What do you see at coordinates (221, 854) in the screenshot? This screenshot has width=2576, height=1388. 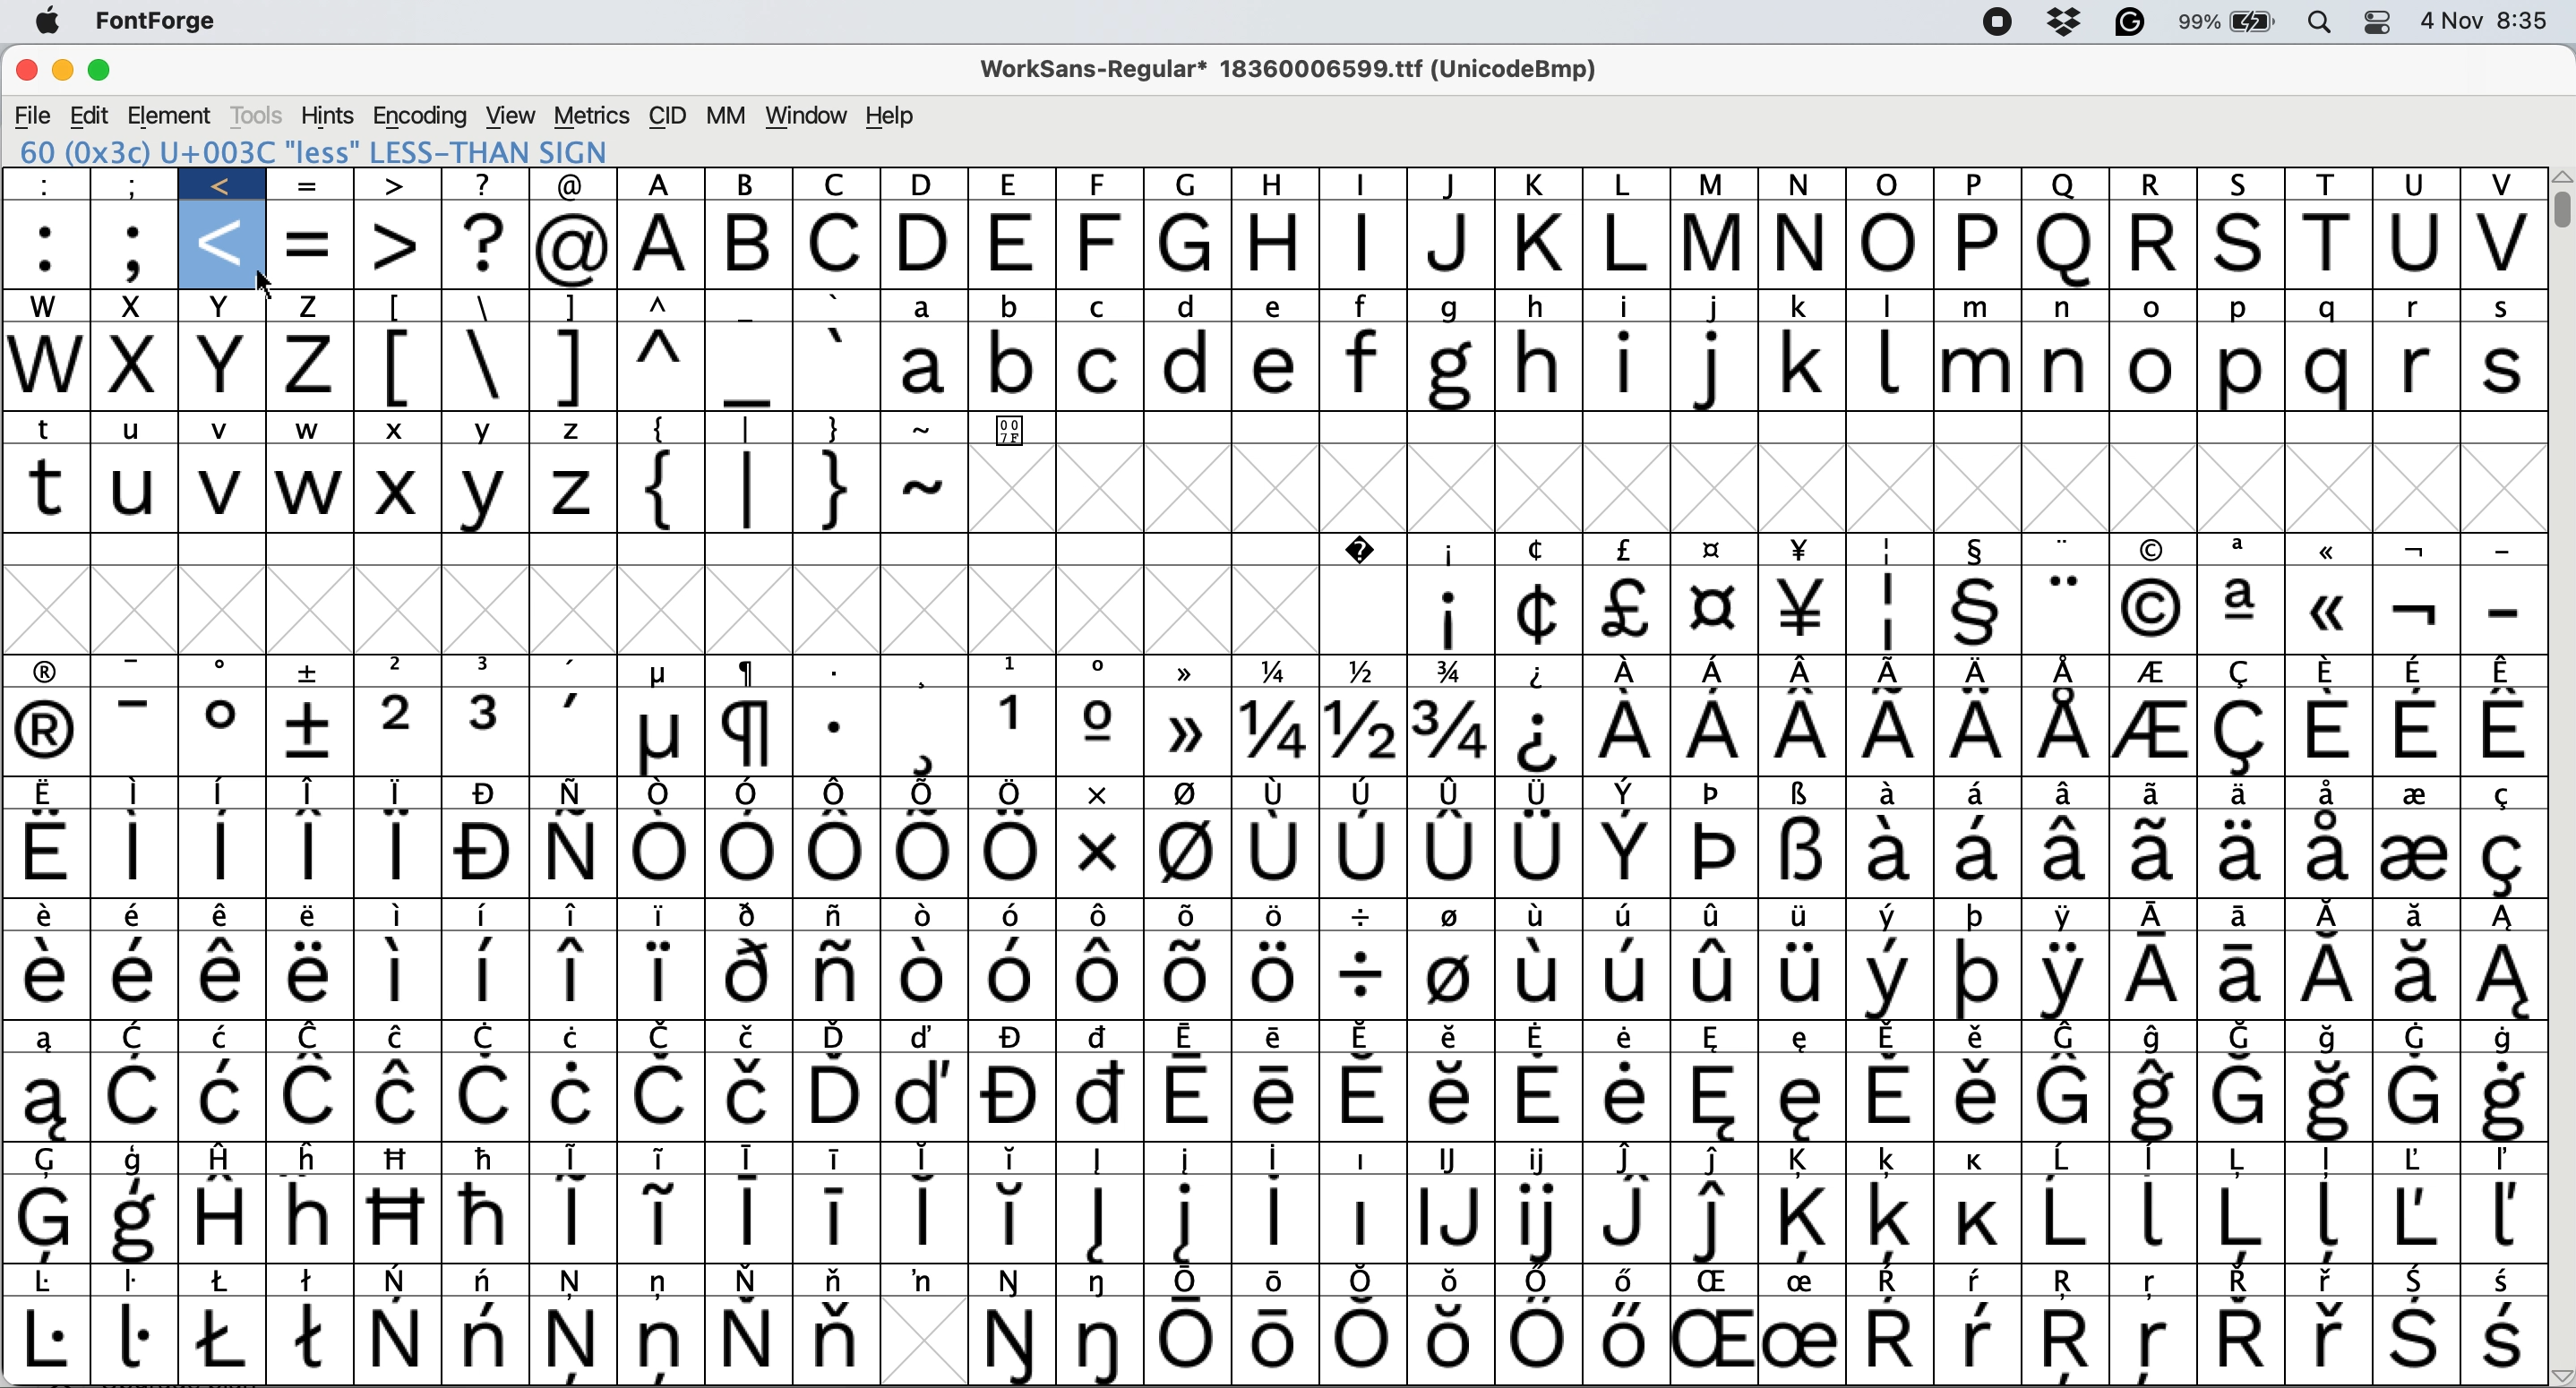 I see `Symbol` at bounding box center [221, 854].